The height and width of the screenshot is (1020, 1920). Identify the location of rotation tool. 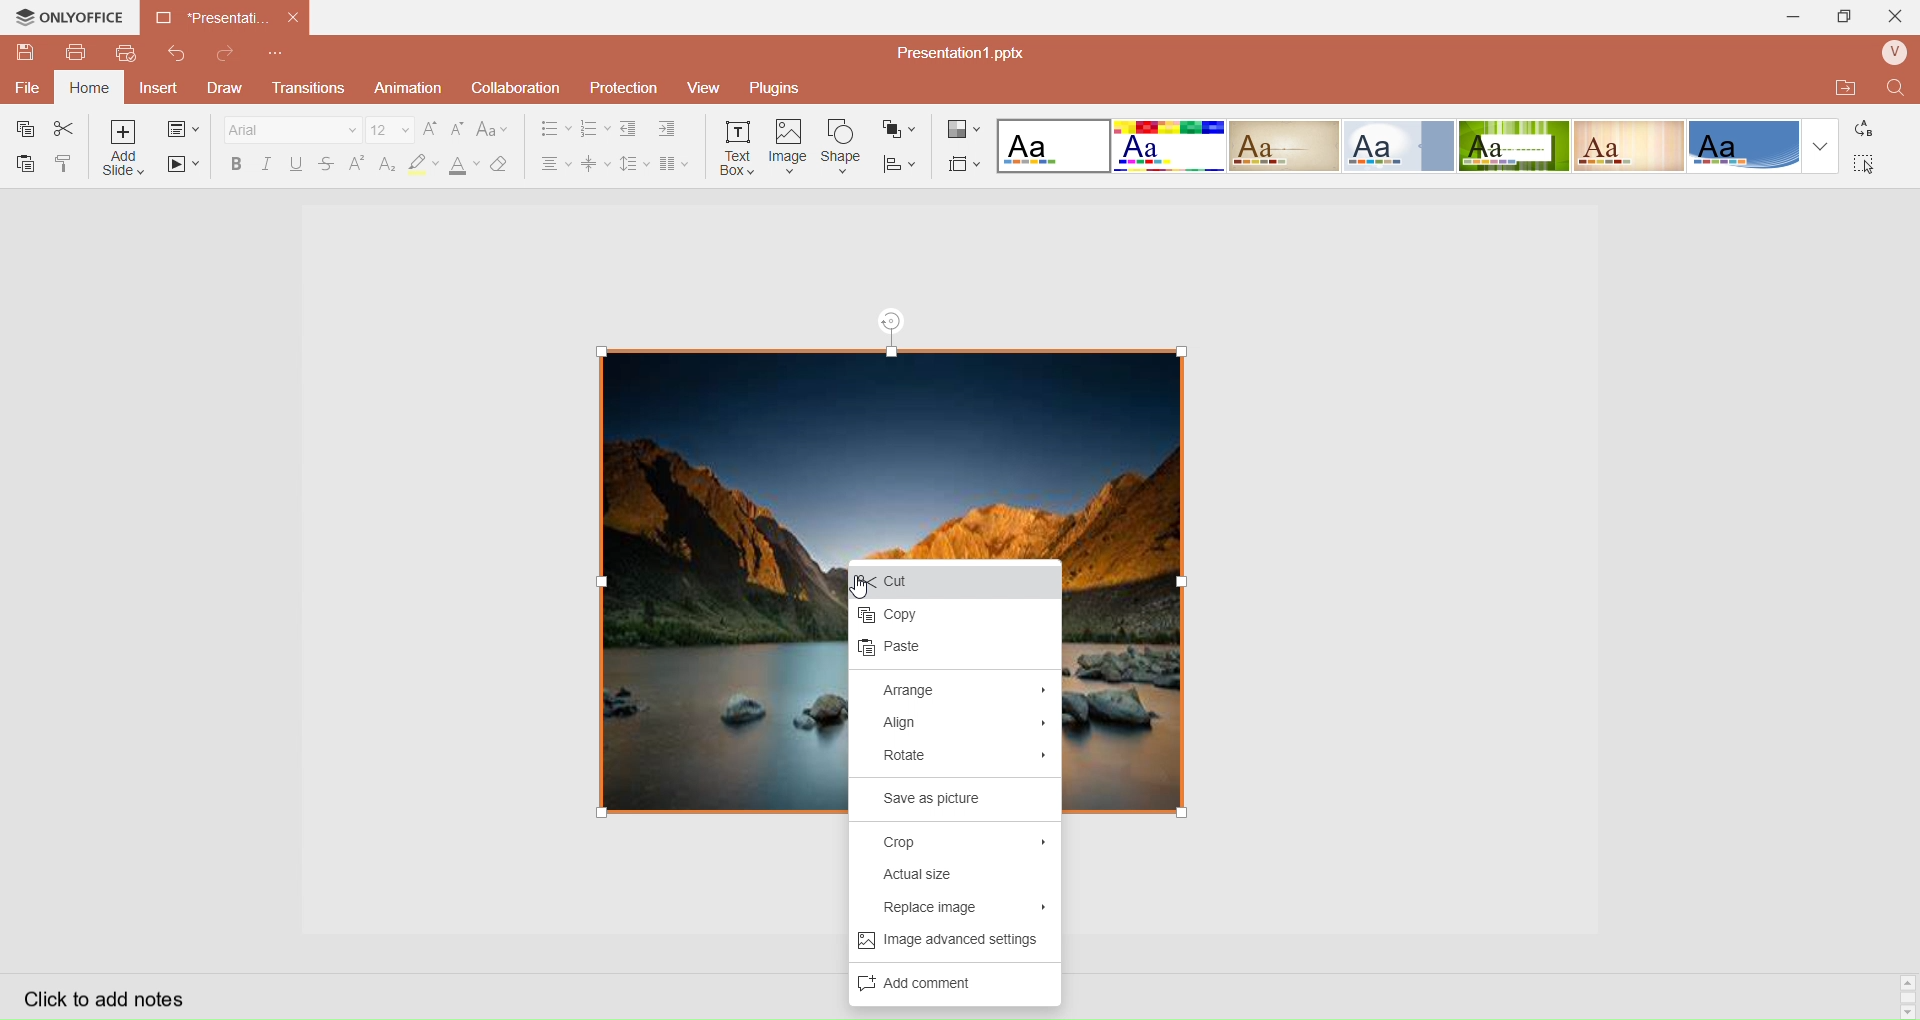
(893, 319).